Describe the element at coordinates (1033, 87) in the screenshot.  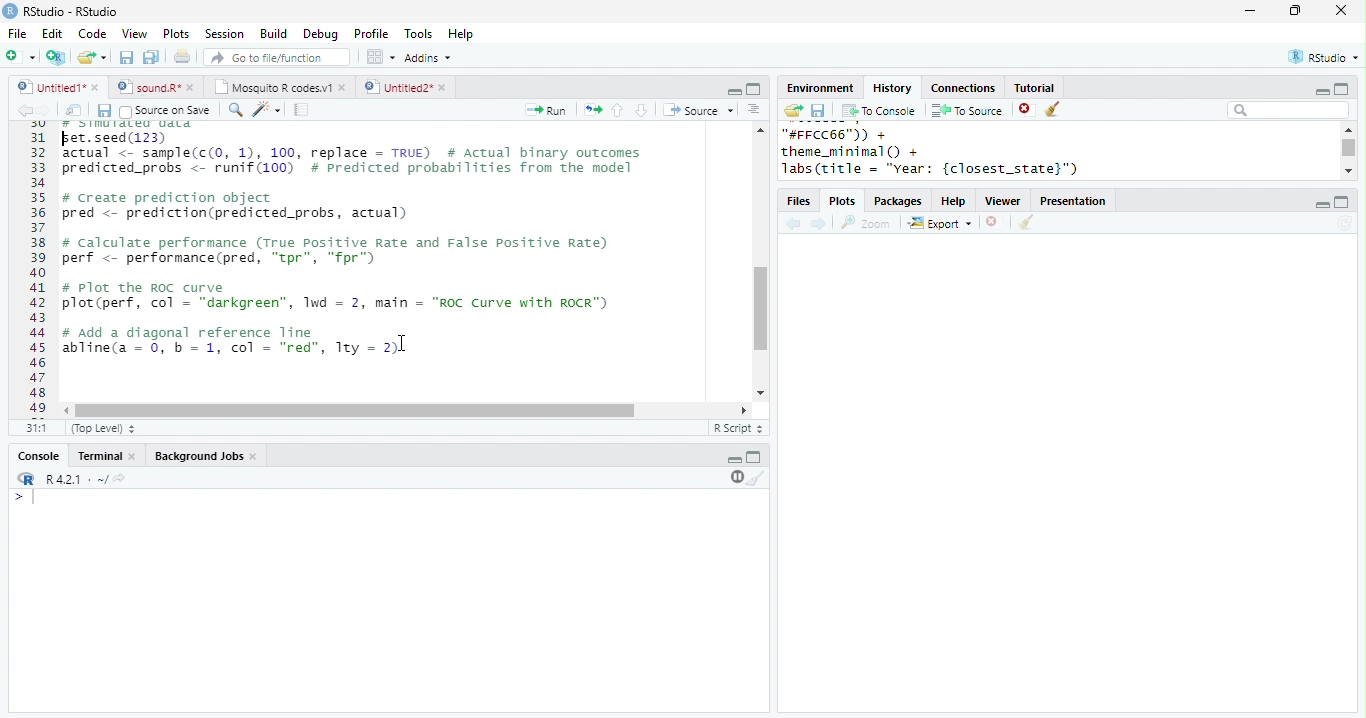
I see `Tutorial` at that location.